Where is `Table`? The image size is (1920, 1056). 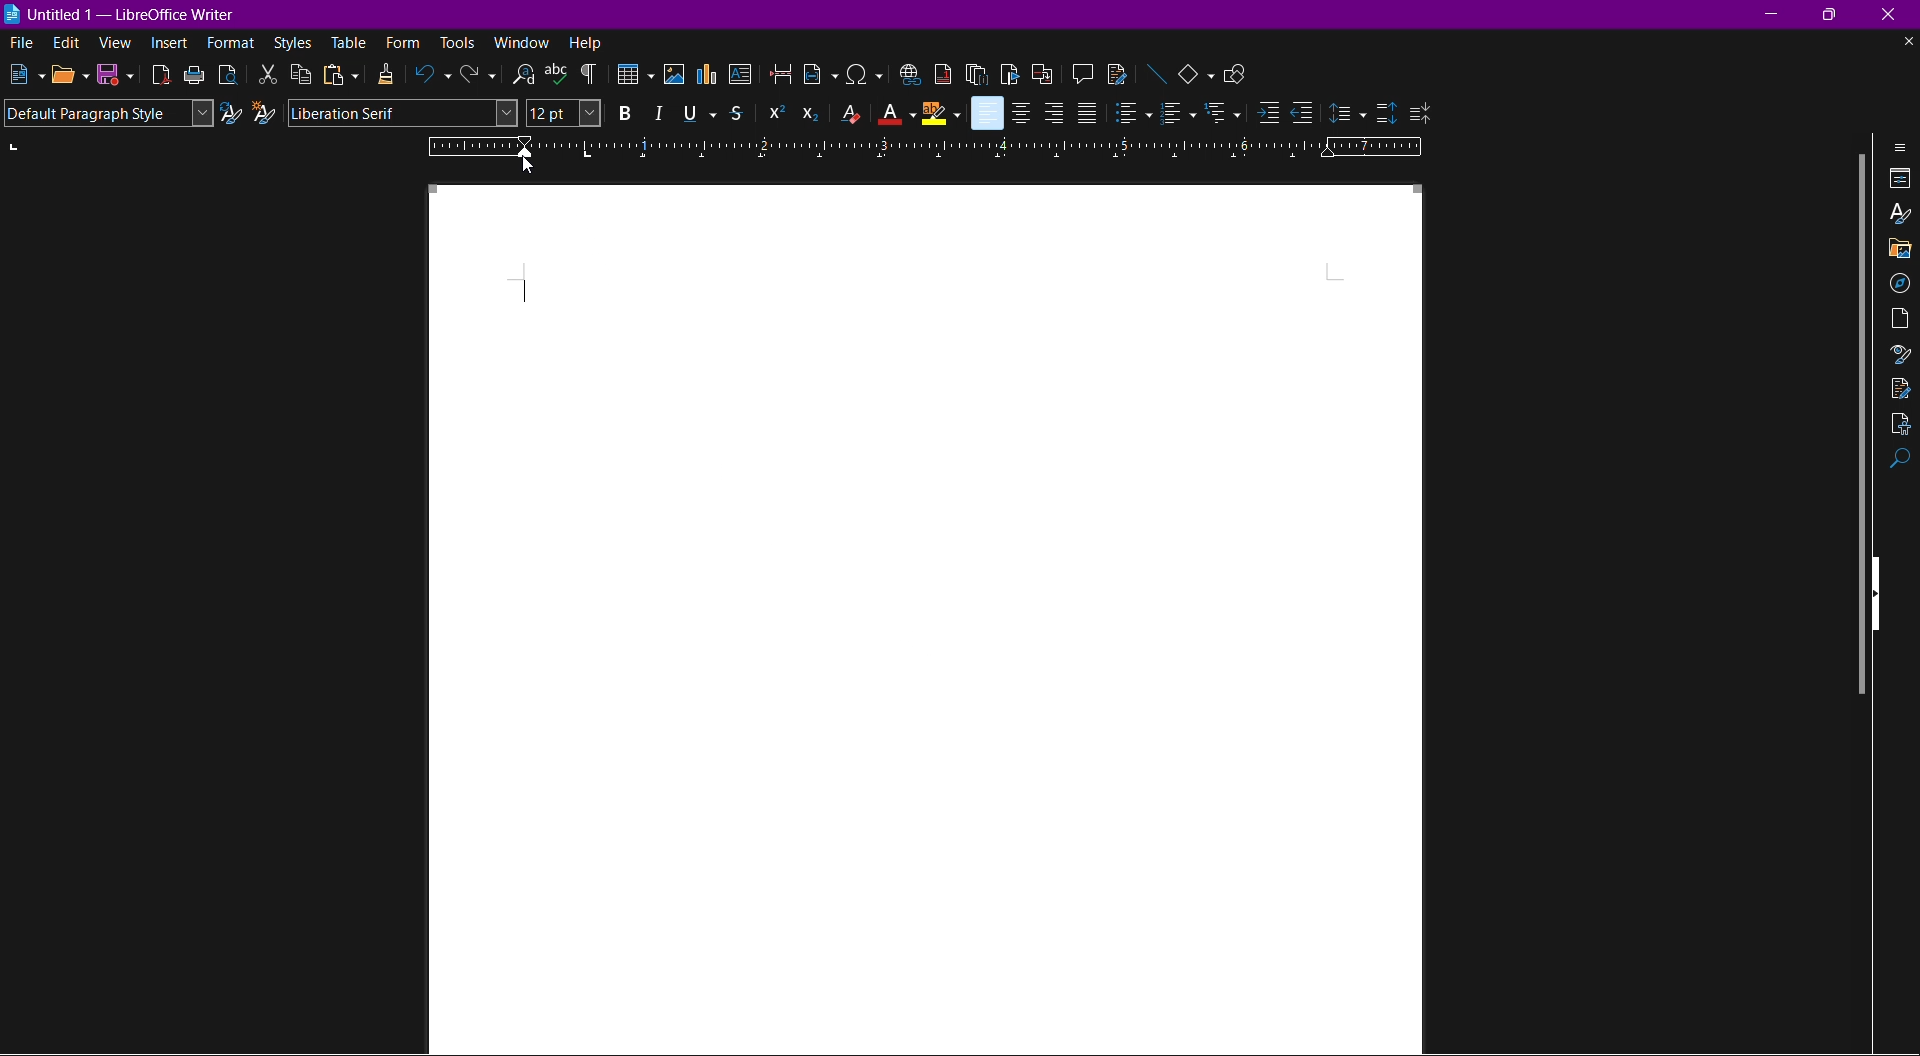 Table is located at coordinates (633, 76).